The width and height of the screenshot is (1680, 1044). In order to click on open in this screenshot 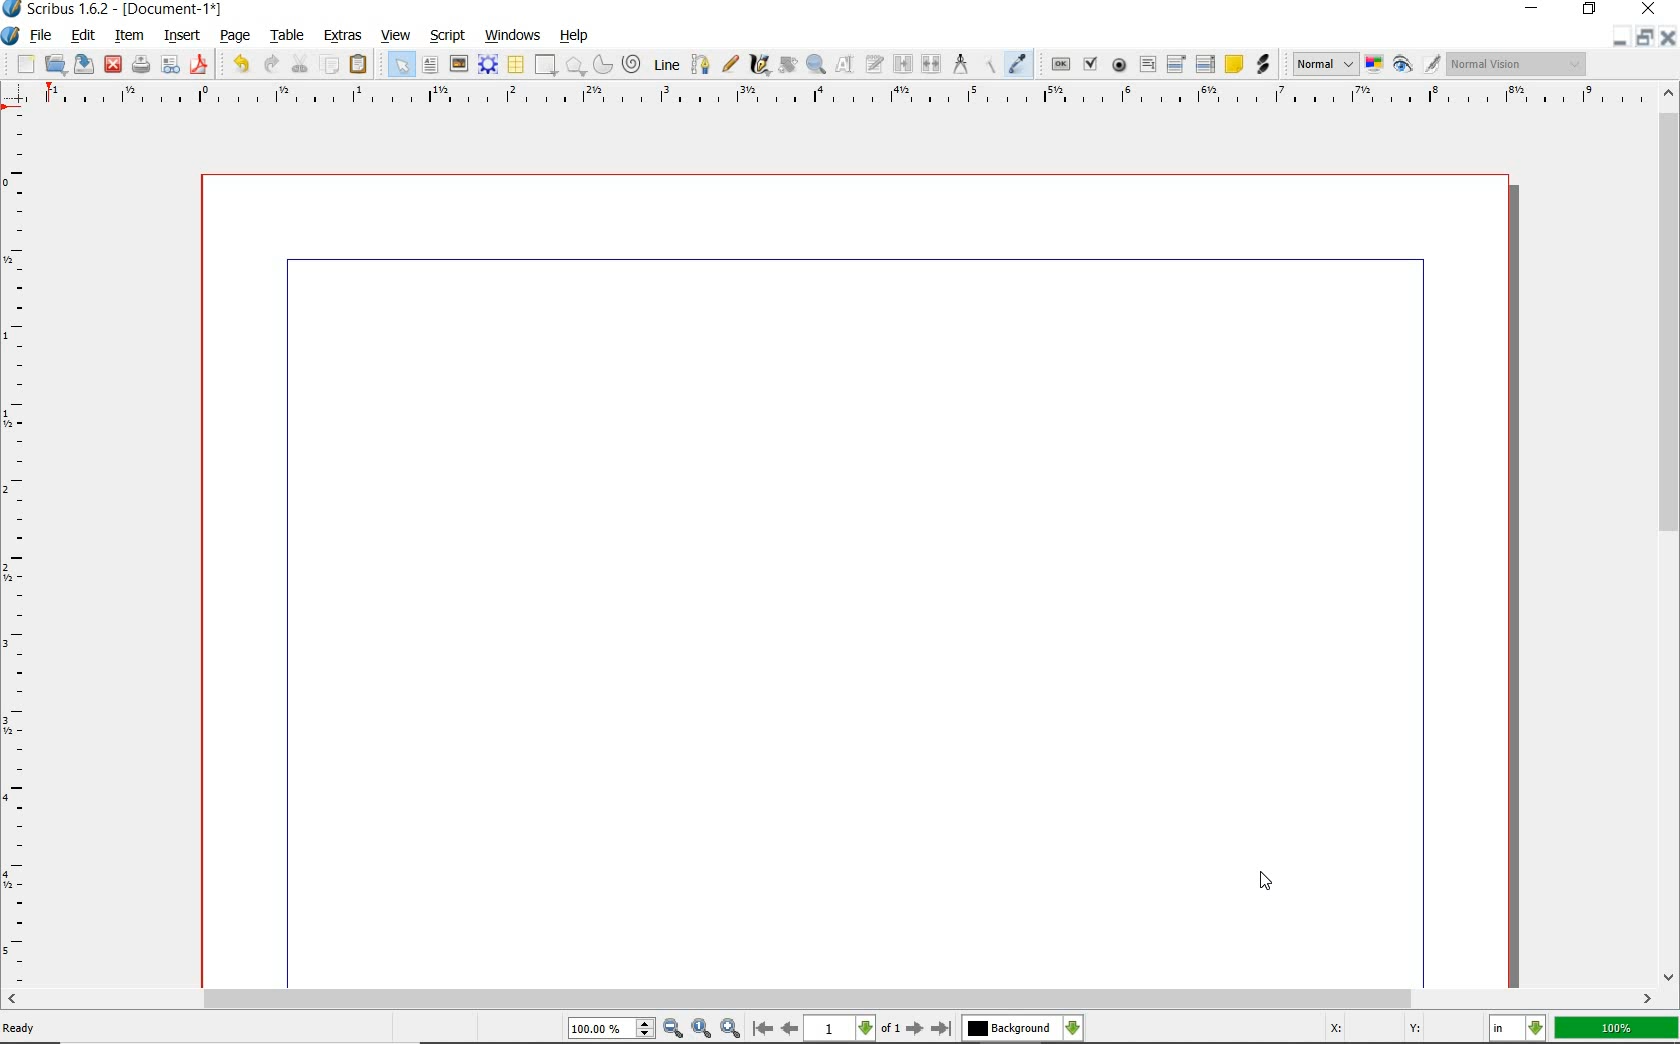, I will do `click(55, 63)`.